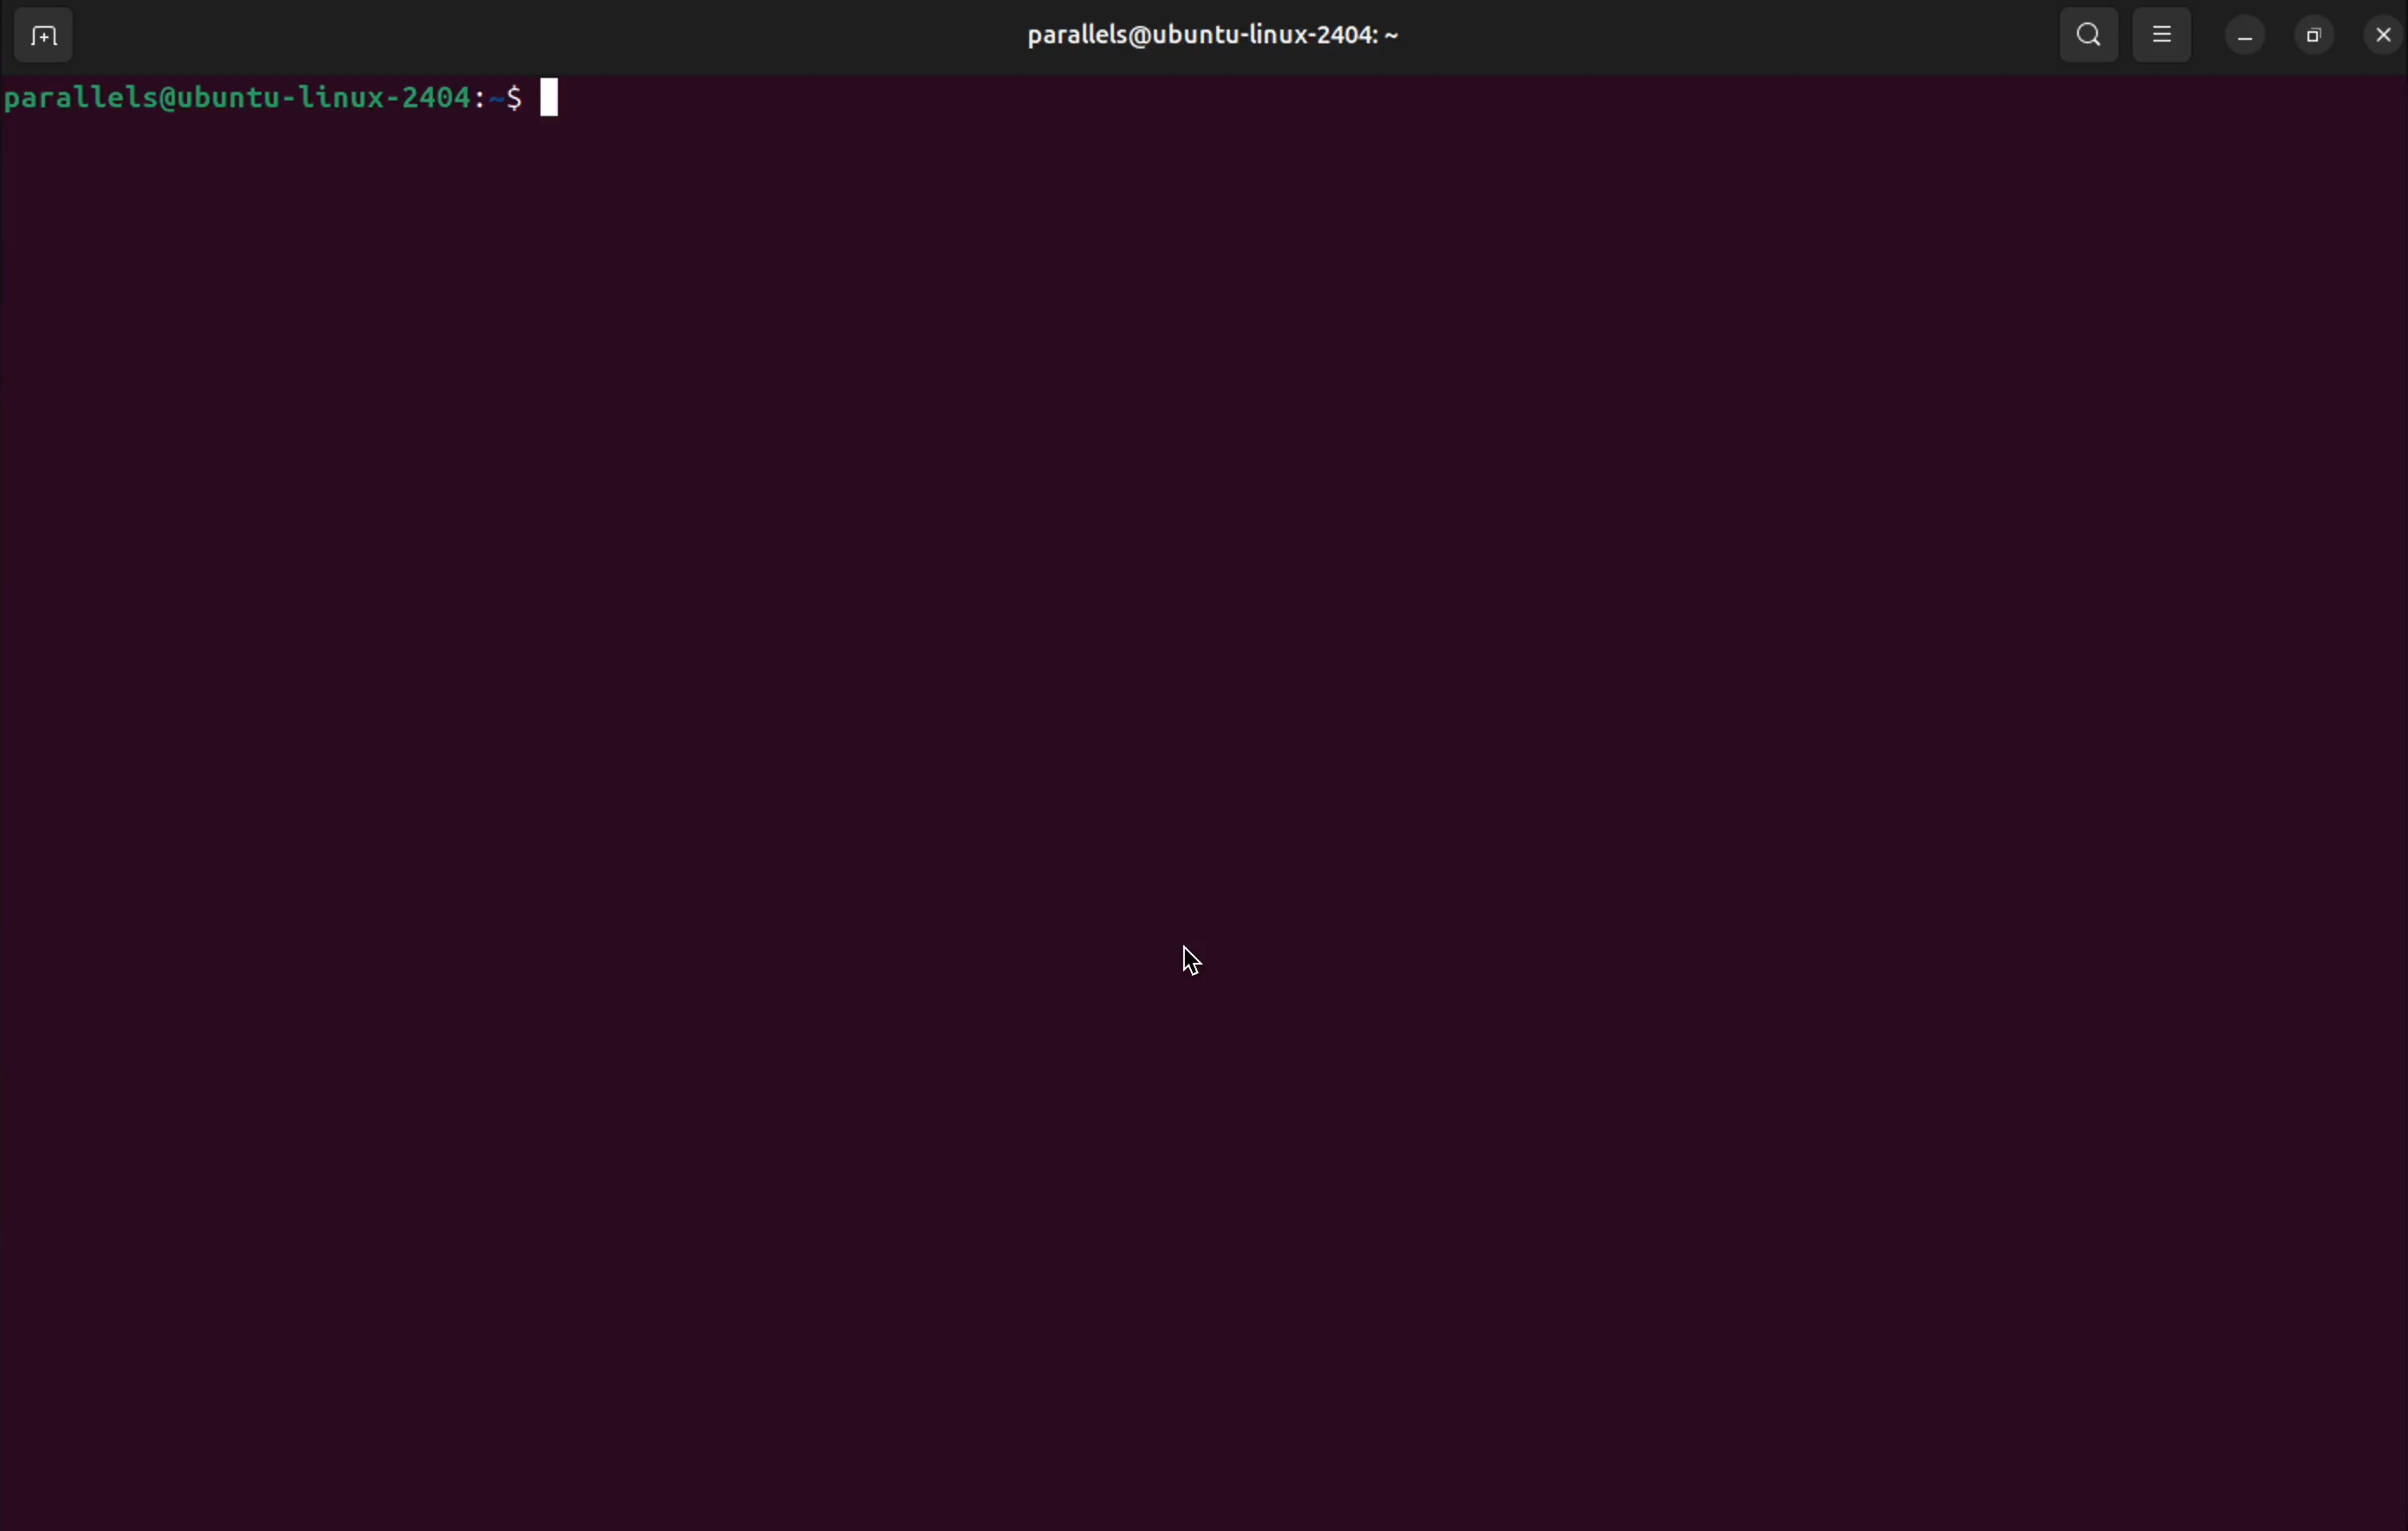 This screenshot has height=1531, width=2408. I want to click on parallels username, so click(1226, 31).